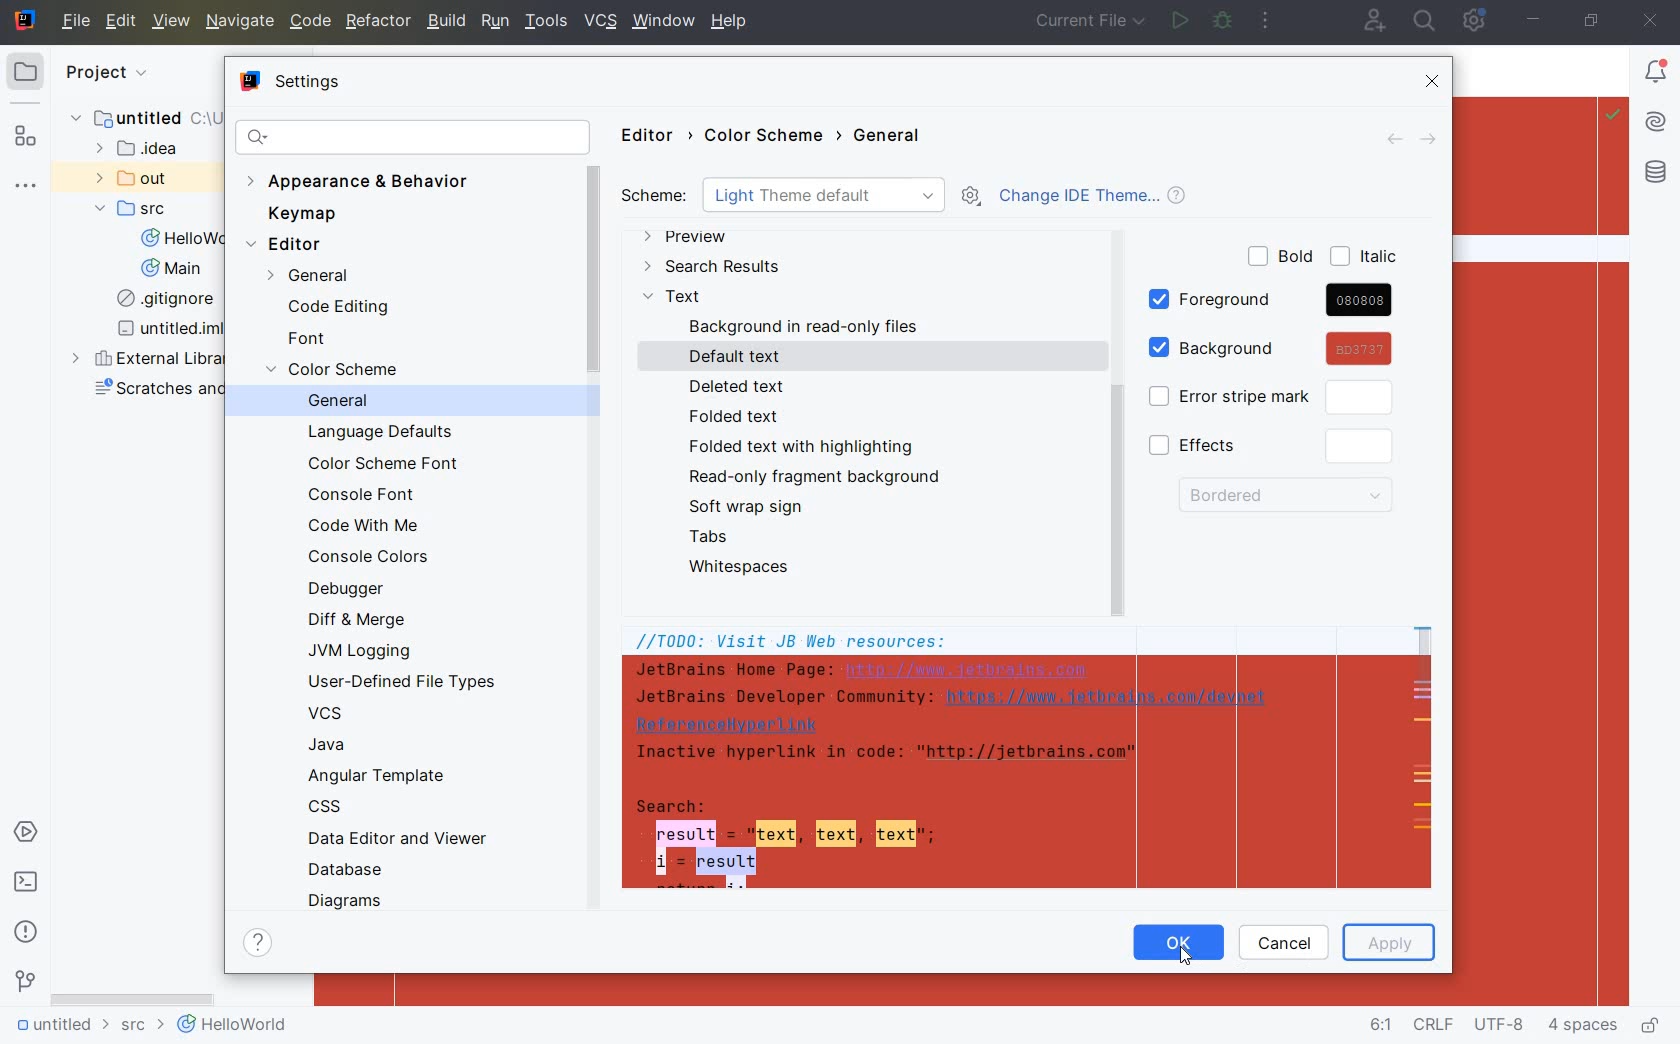 The height and width of the screenshot is (1044, 1680). Describe the element at coordinates (1583, 1028) in the screenshot. I see `indent` at that location.